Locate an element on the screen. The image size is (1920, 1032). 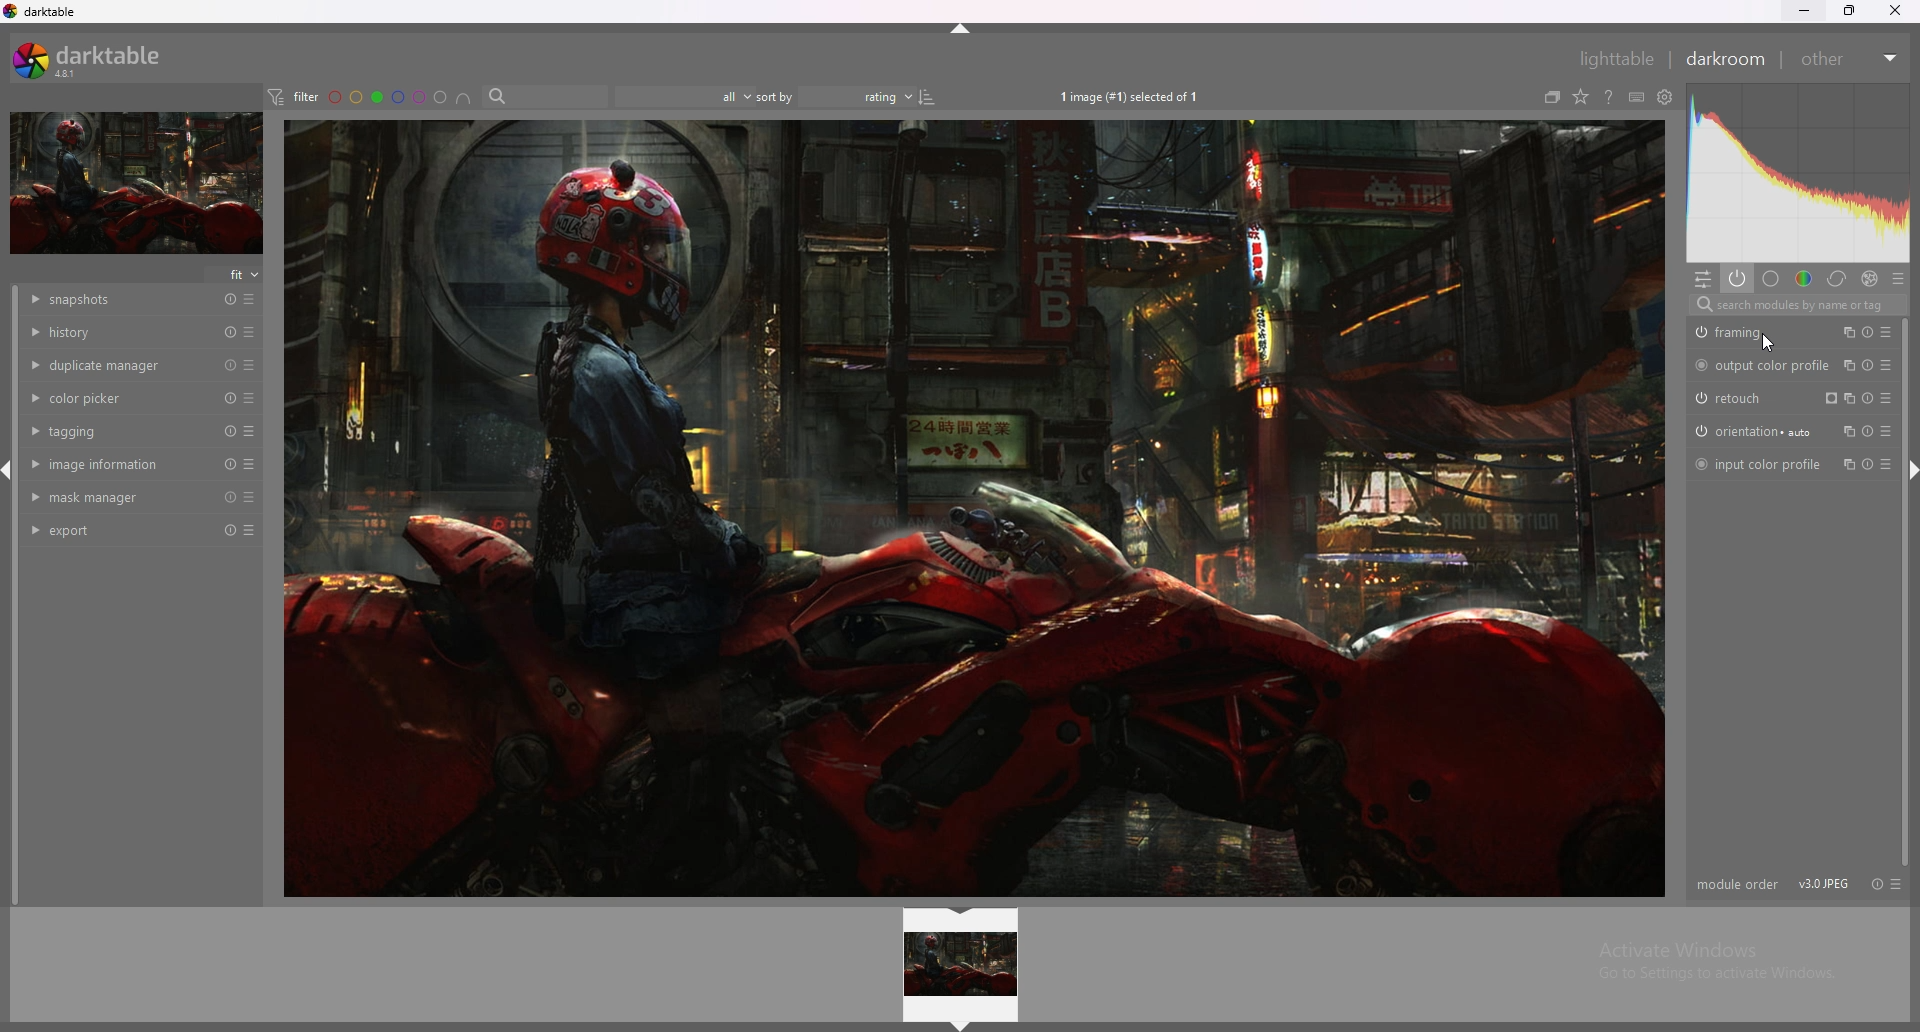
multiple instances action is located at coordinates (1849, 431).